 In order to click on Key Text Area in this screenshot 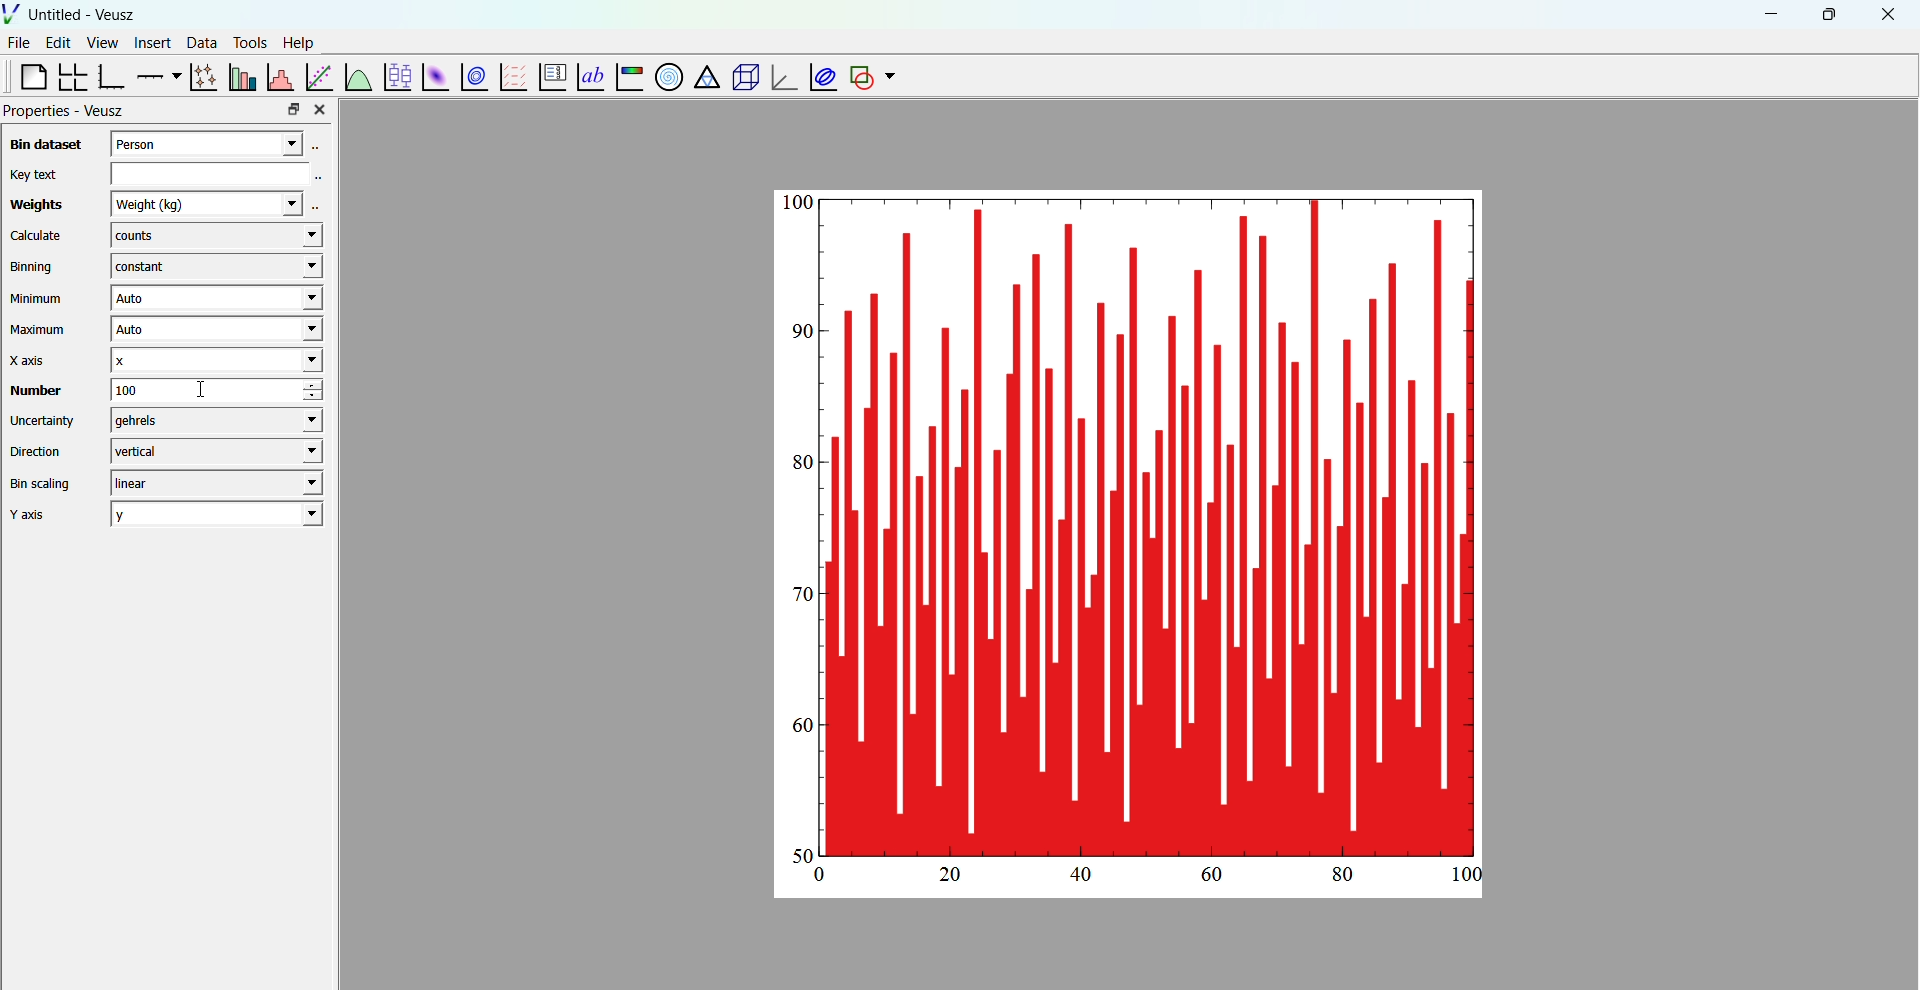, I will do `click(221, 172)`.